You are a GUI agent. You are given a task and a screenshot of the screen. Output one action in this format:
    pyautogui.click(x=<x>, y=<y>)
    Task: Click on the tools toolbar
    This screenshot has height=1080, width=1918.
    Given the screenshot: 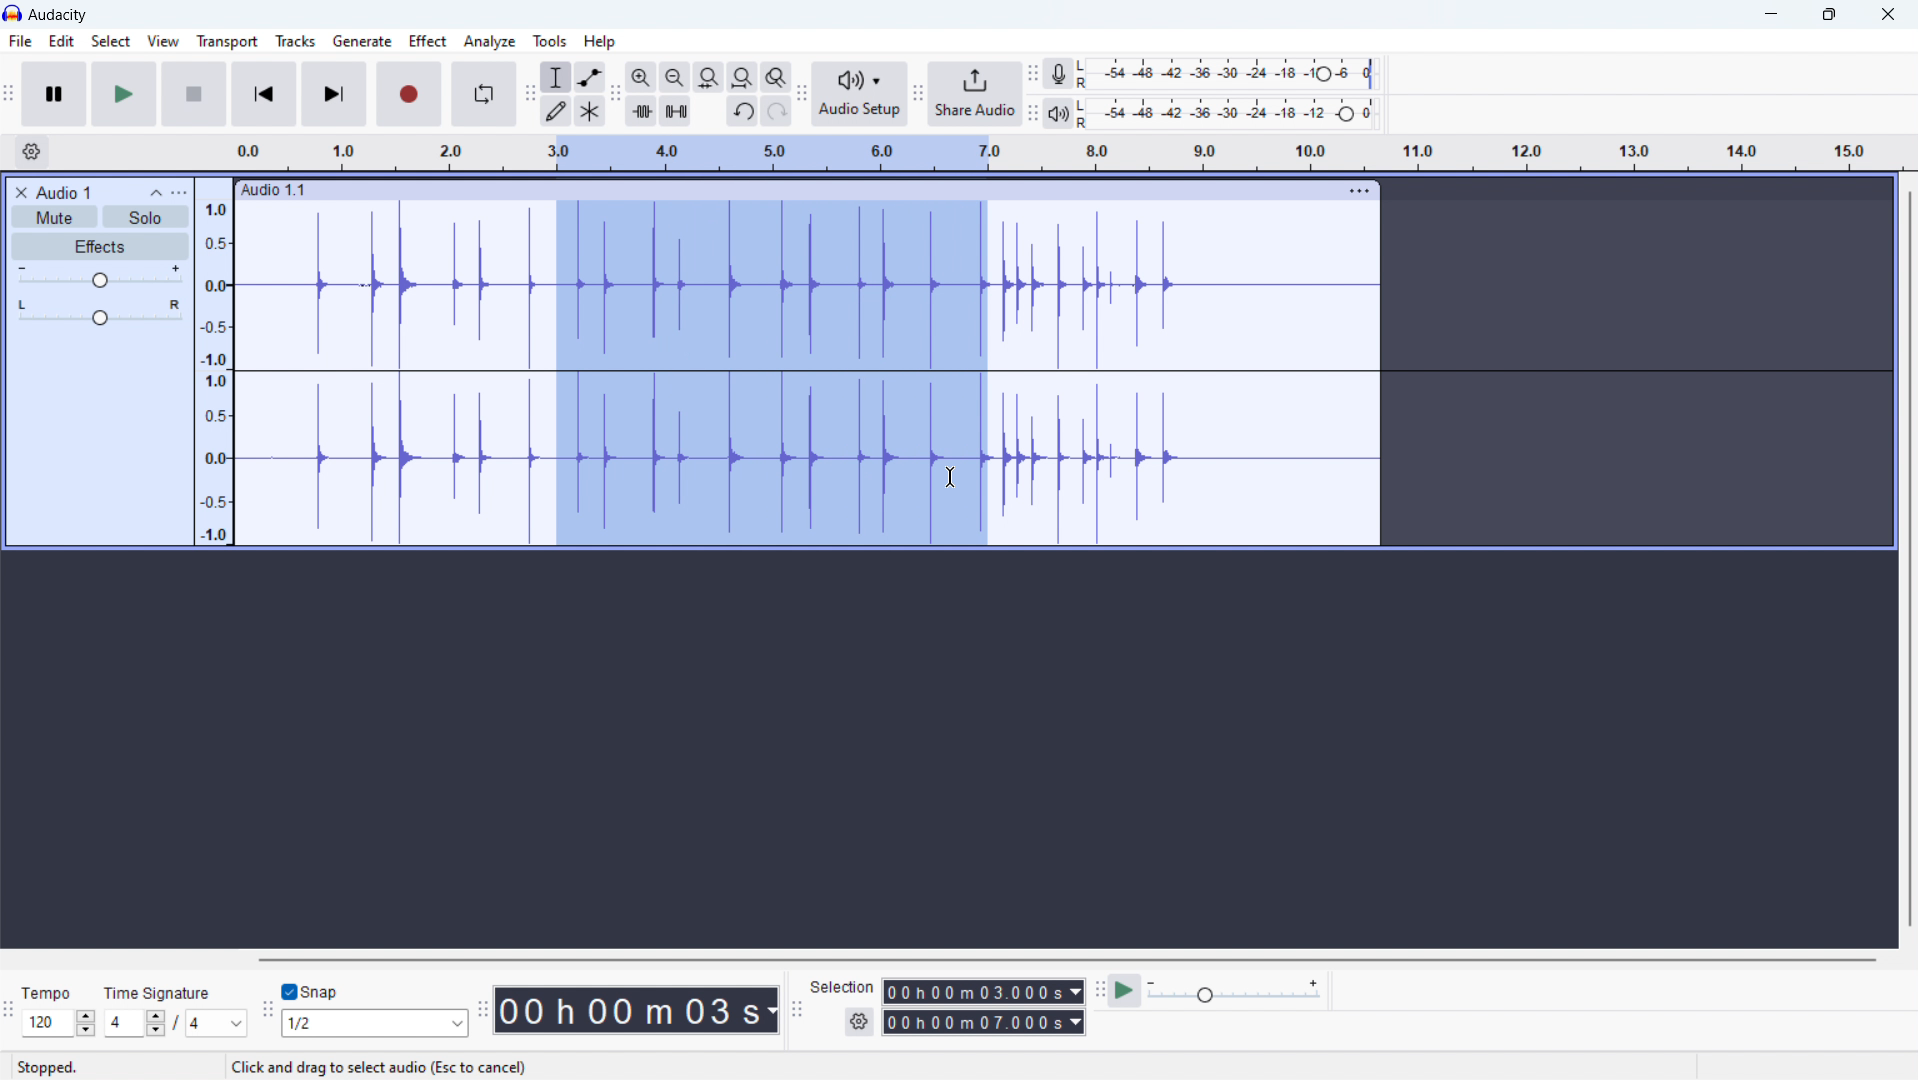 What is the action you would take?
    pyautogui.click(x=529, y=94)
    